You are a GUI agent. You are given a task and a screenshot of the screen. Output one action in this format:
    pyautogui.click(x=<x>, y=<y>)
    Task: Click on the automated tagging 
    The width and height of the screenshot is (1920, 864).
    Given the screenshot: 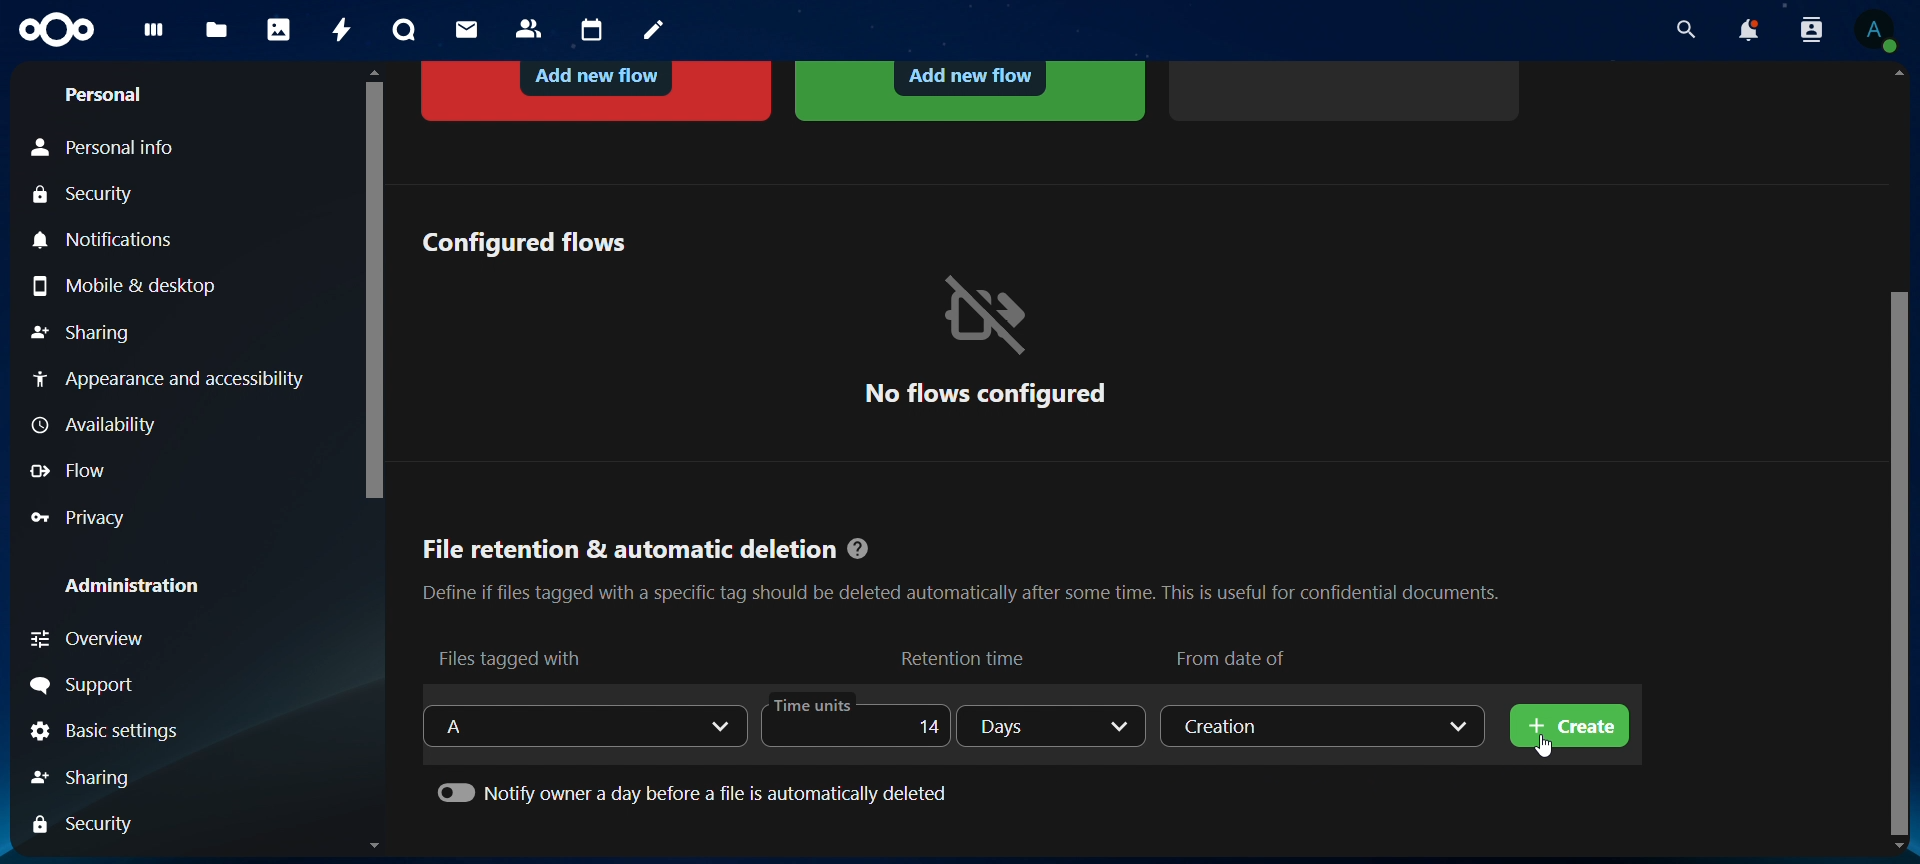 What is the action you would take?
    pyautogui.click(x=970, y=89)
    